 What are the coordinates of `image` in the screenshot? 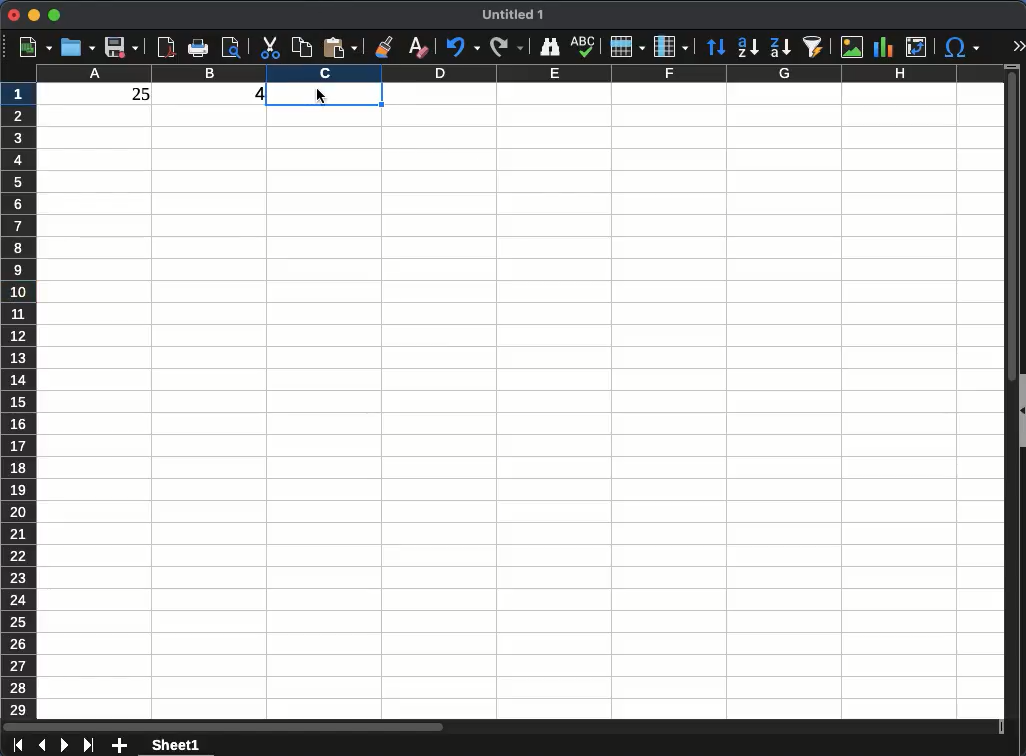 It's located at (852, 48).